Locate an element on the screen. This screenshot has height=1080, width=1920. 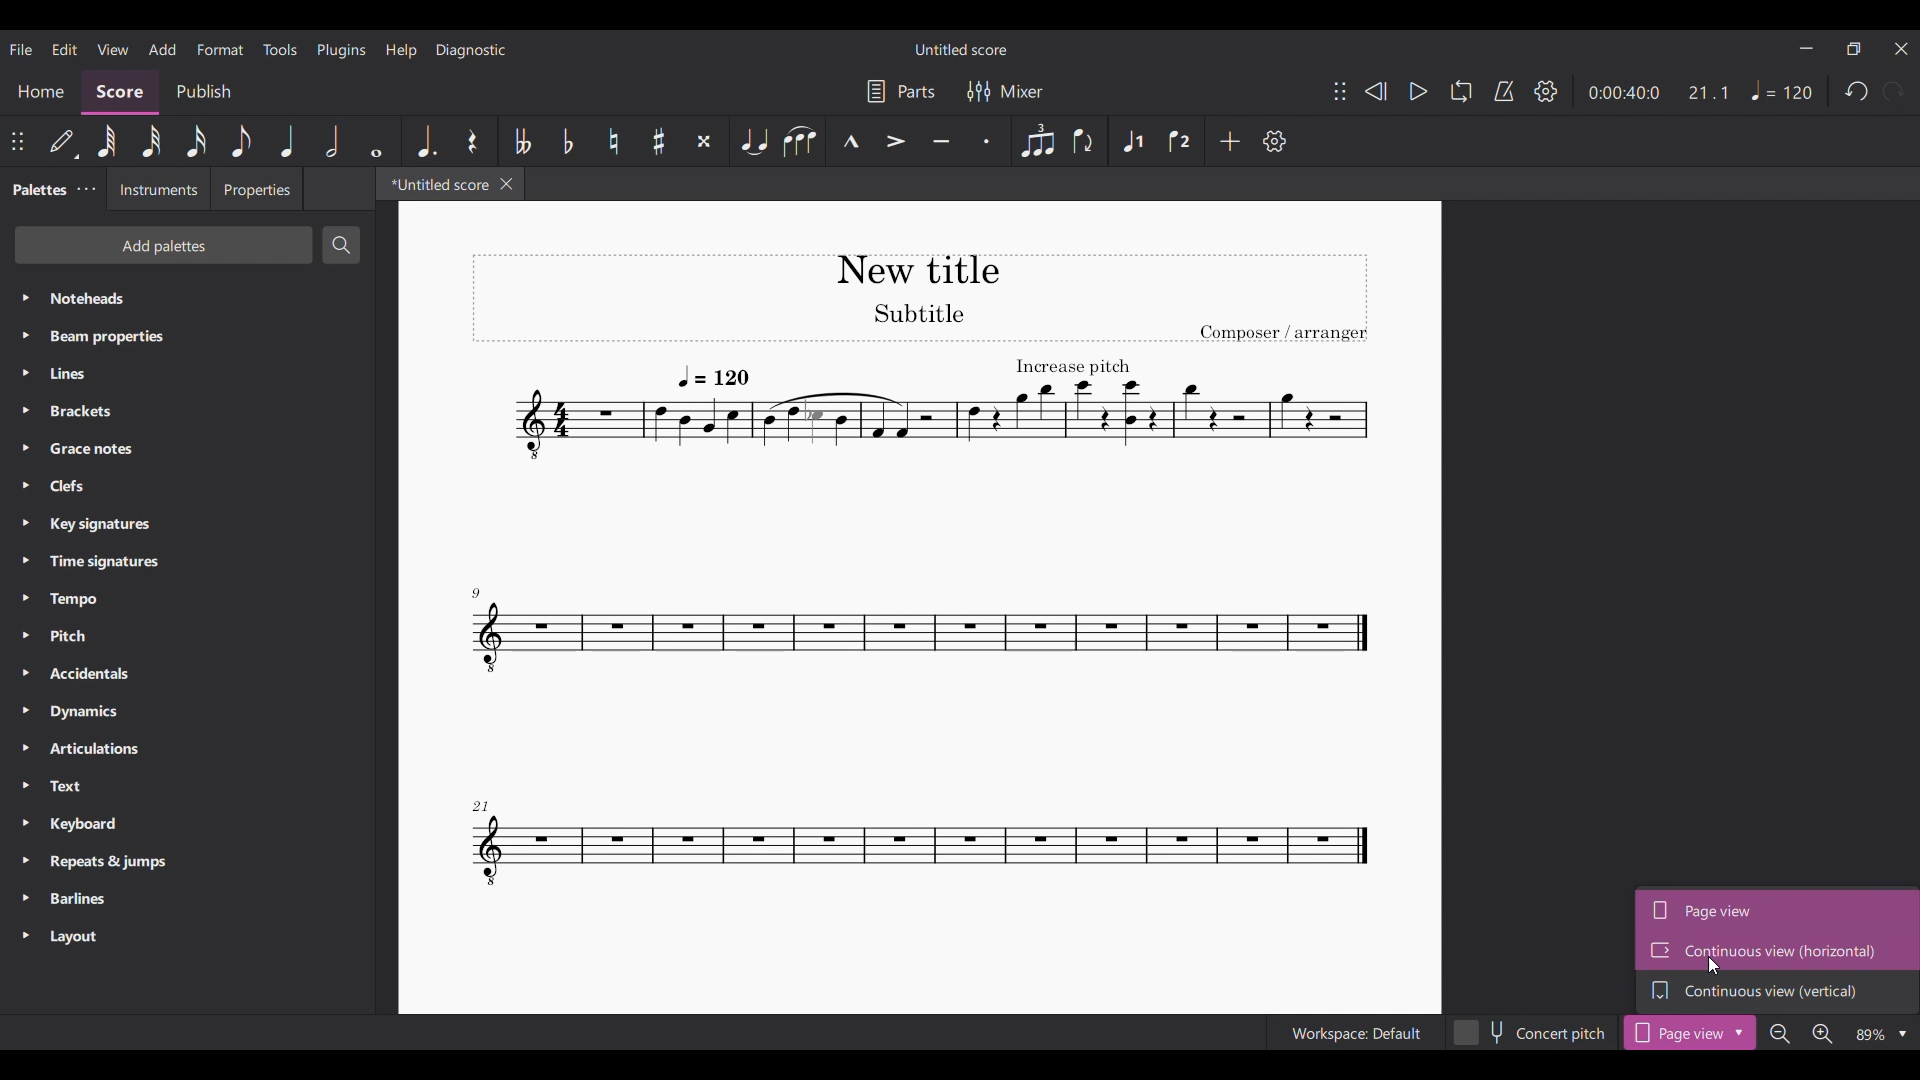
Toggle double sharp is located at coordinates (704, 141).